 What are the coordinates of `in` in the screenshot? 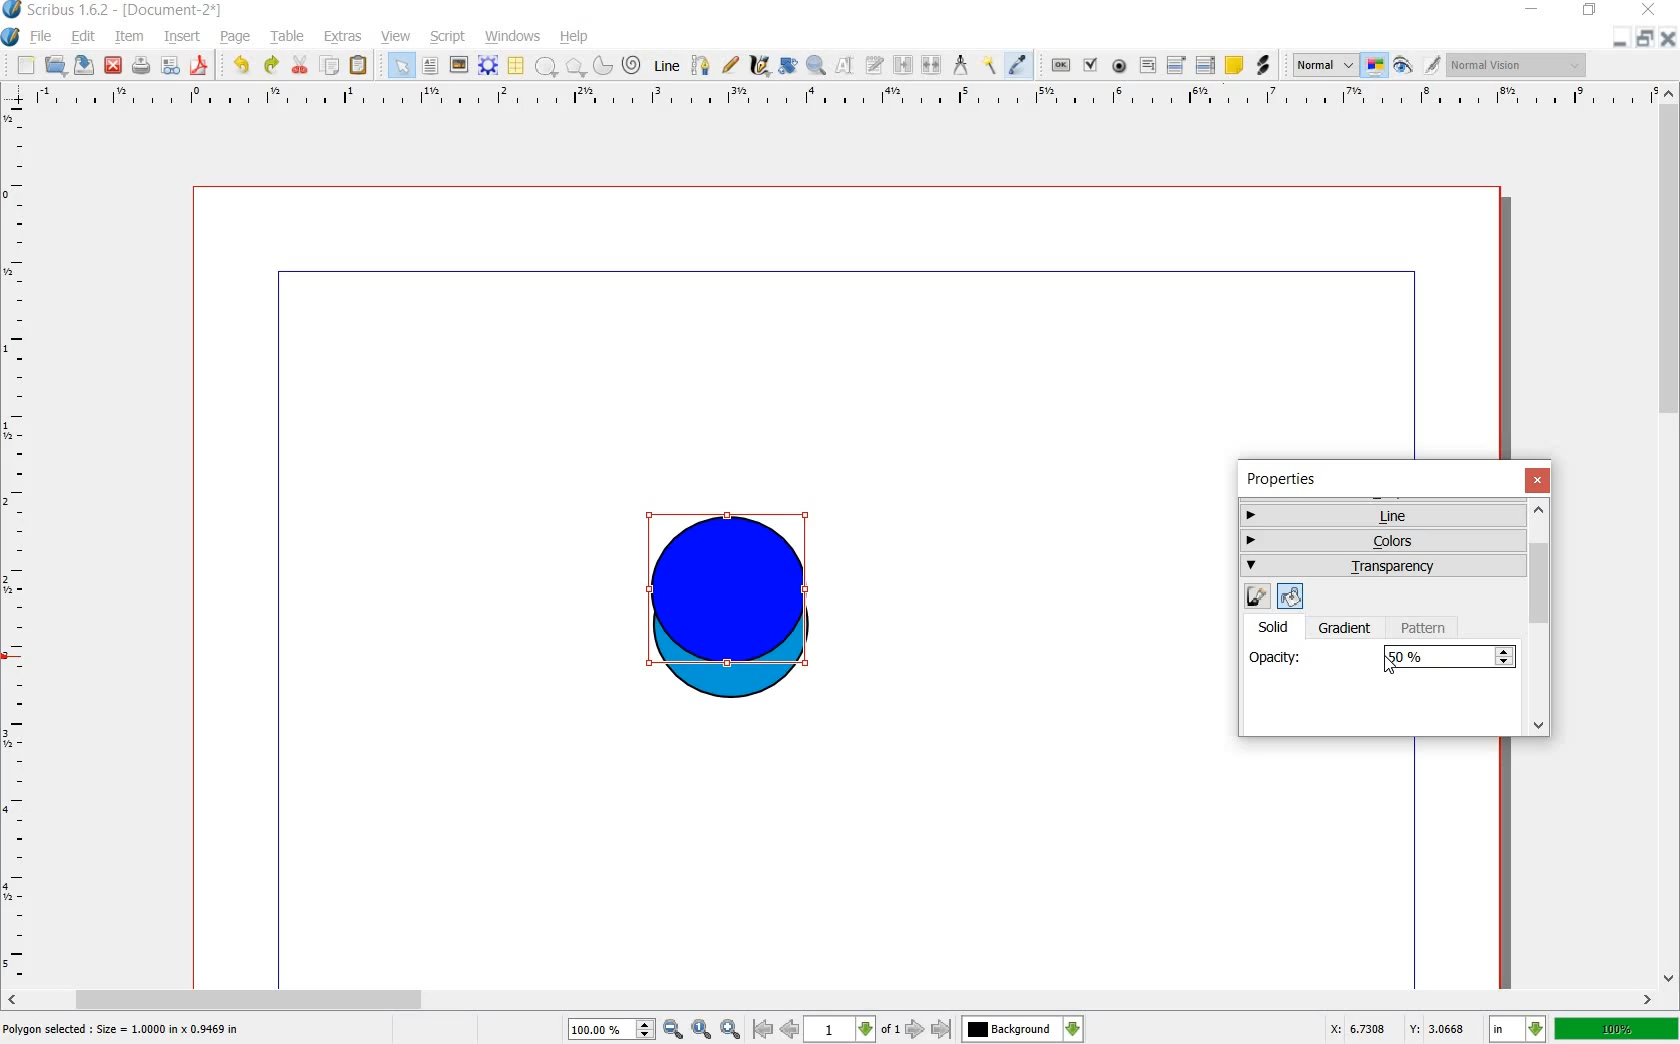 It's located at (1516, 1029).